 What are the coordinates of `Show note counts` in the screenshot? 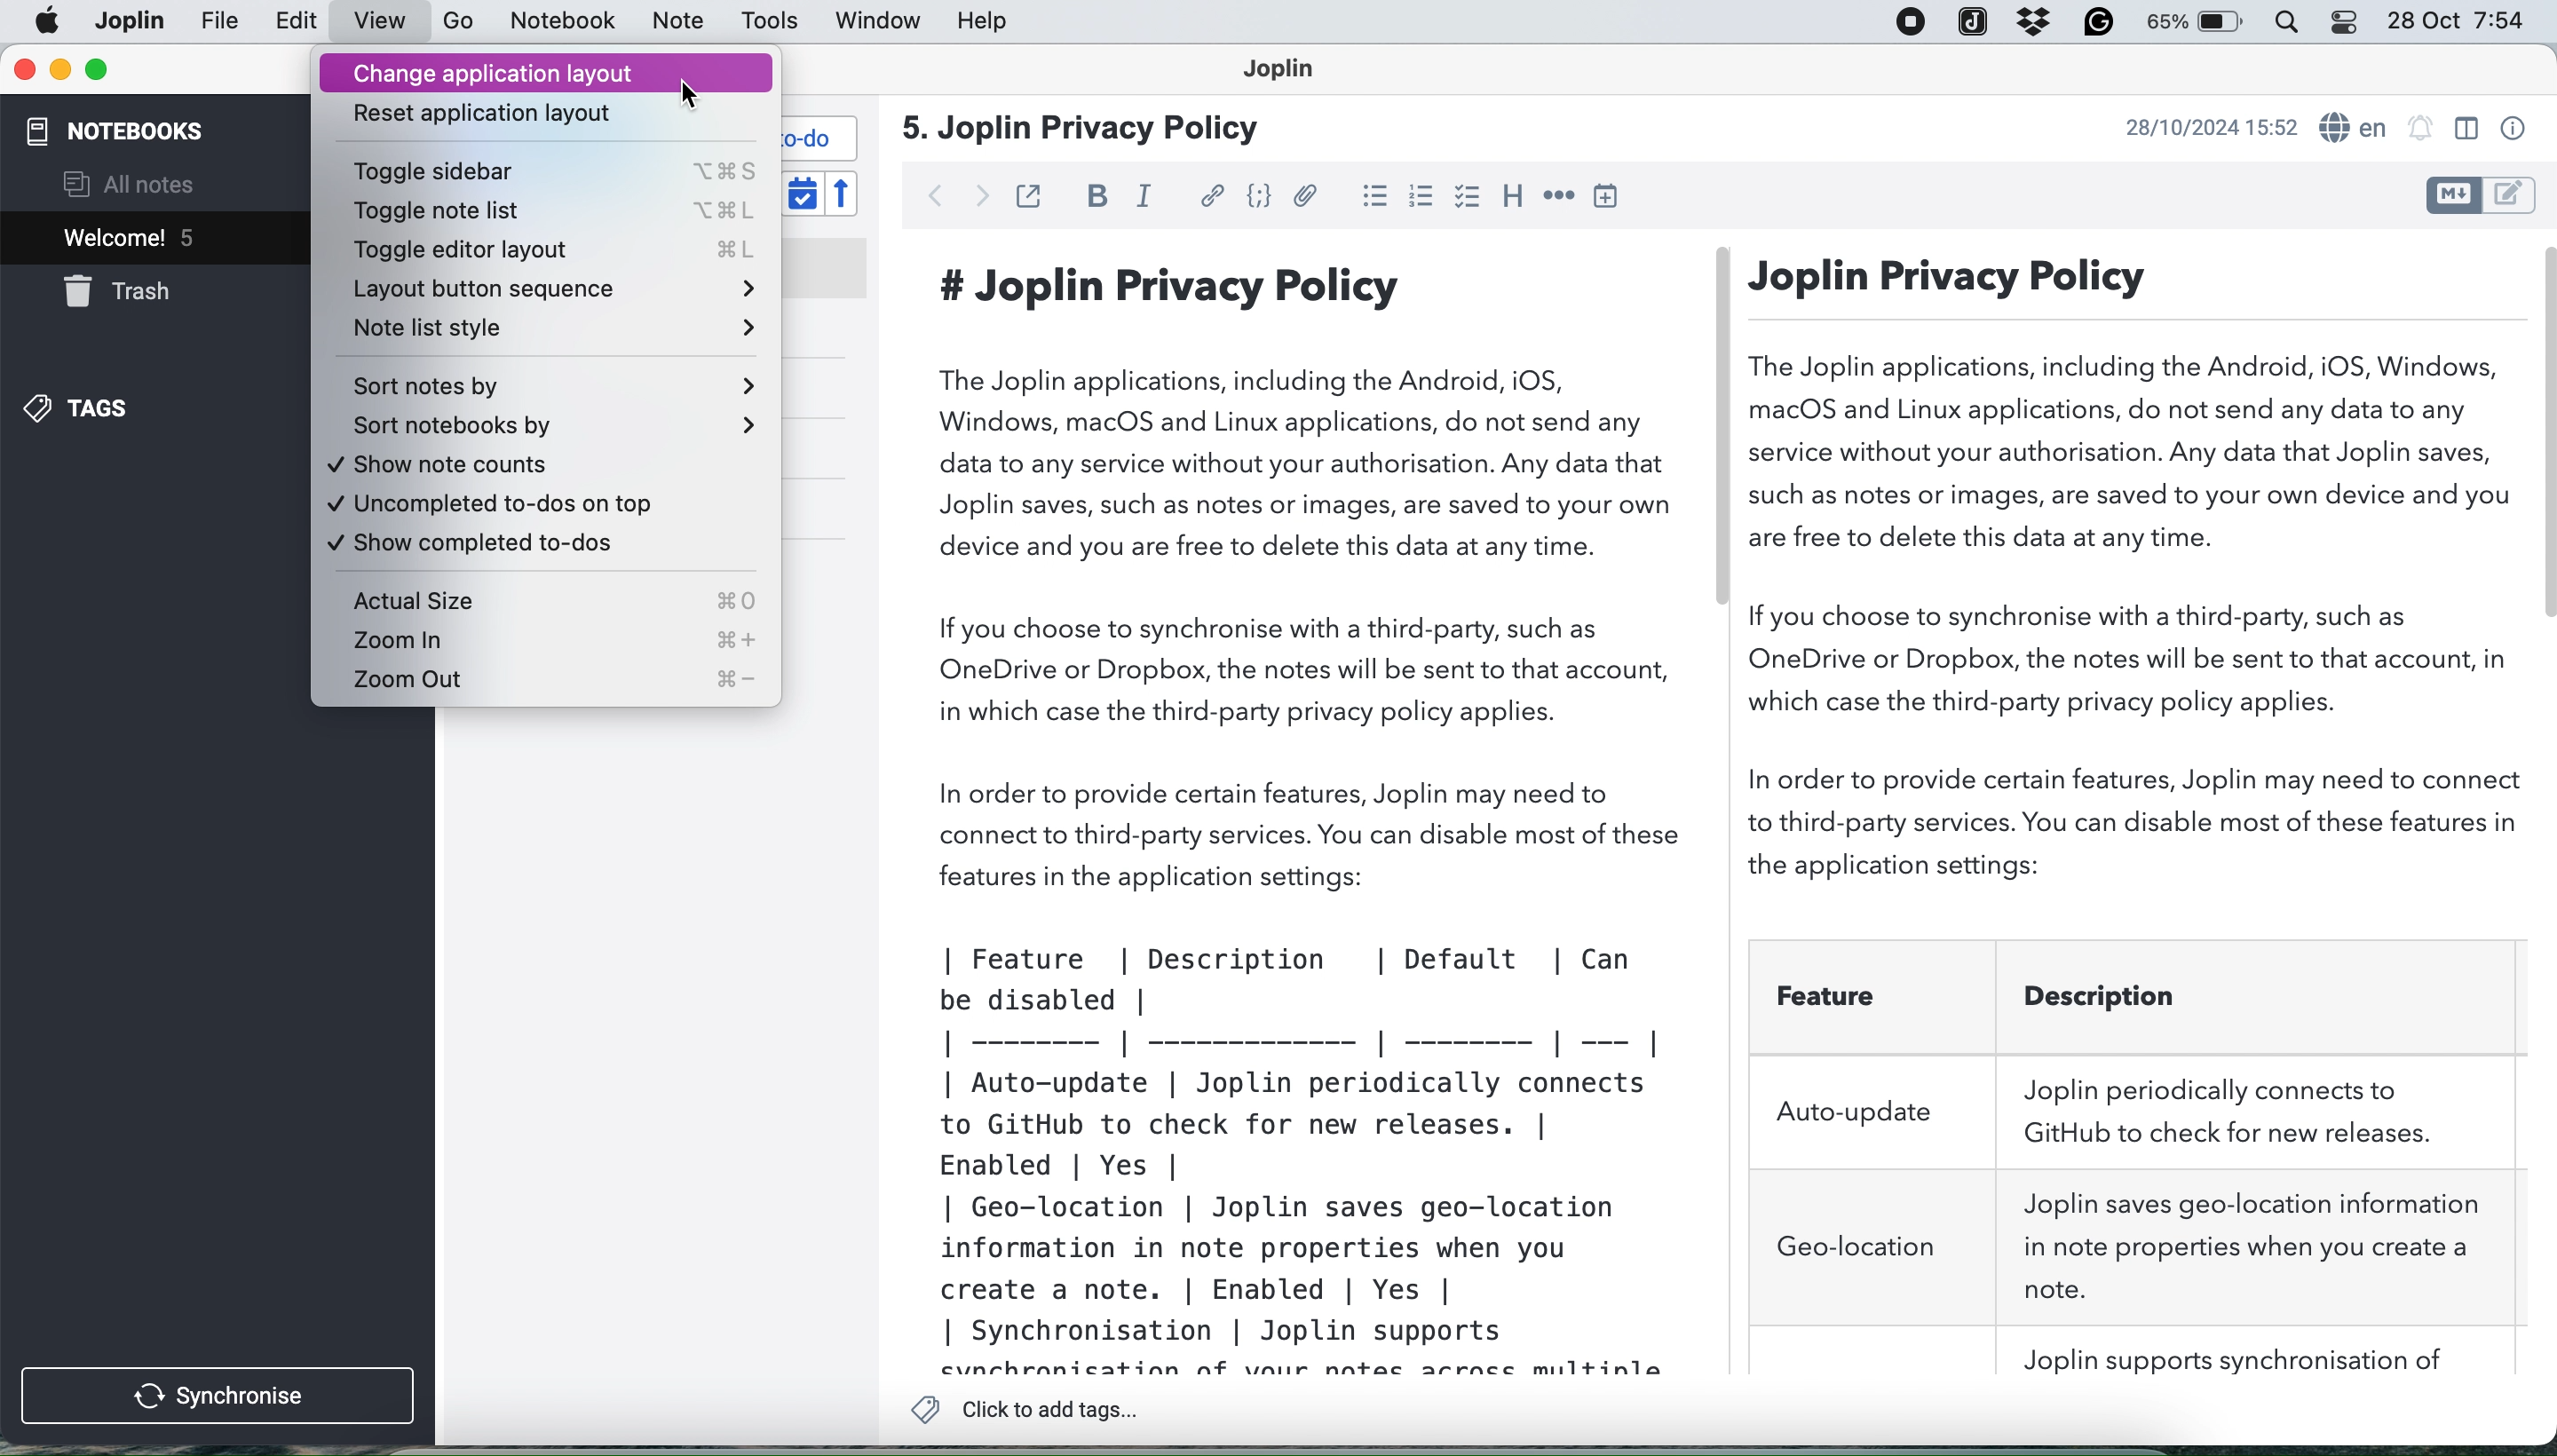 It's located at (549, 469).